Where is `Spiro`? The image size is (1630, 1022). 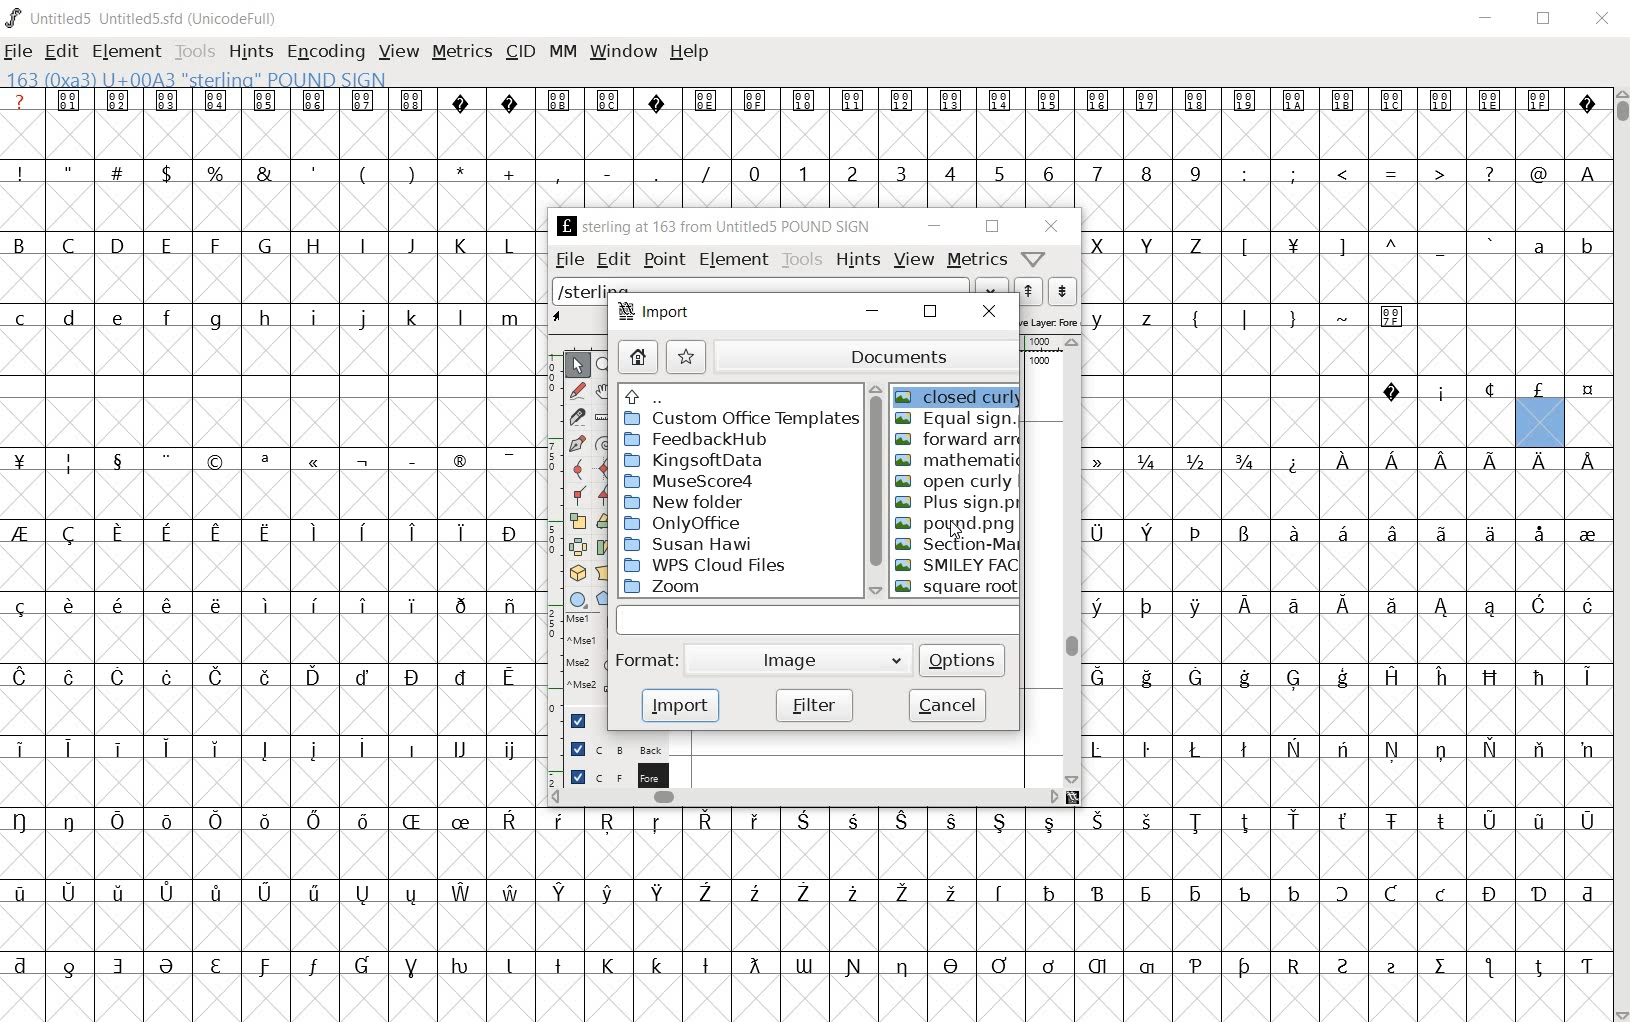
Spiro is located at coordinates (604, 442).